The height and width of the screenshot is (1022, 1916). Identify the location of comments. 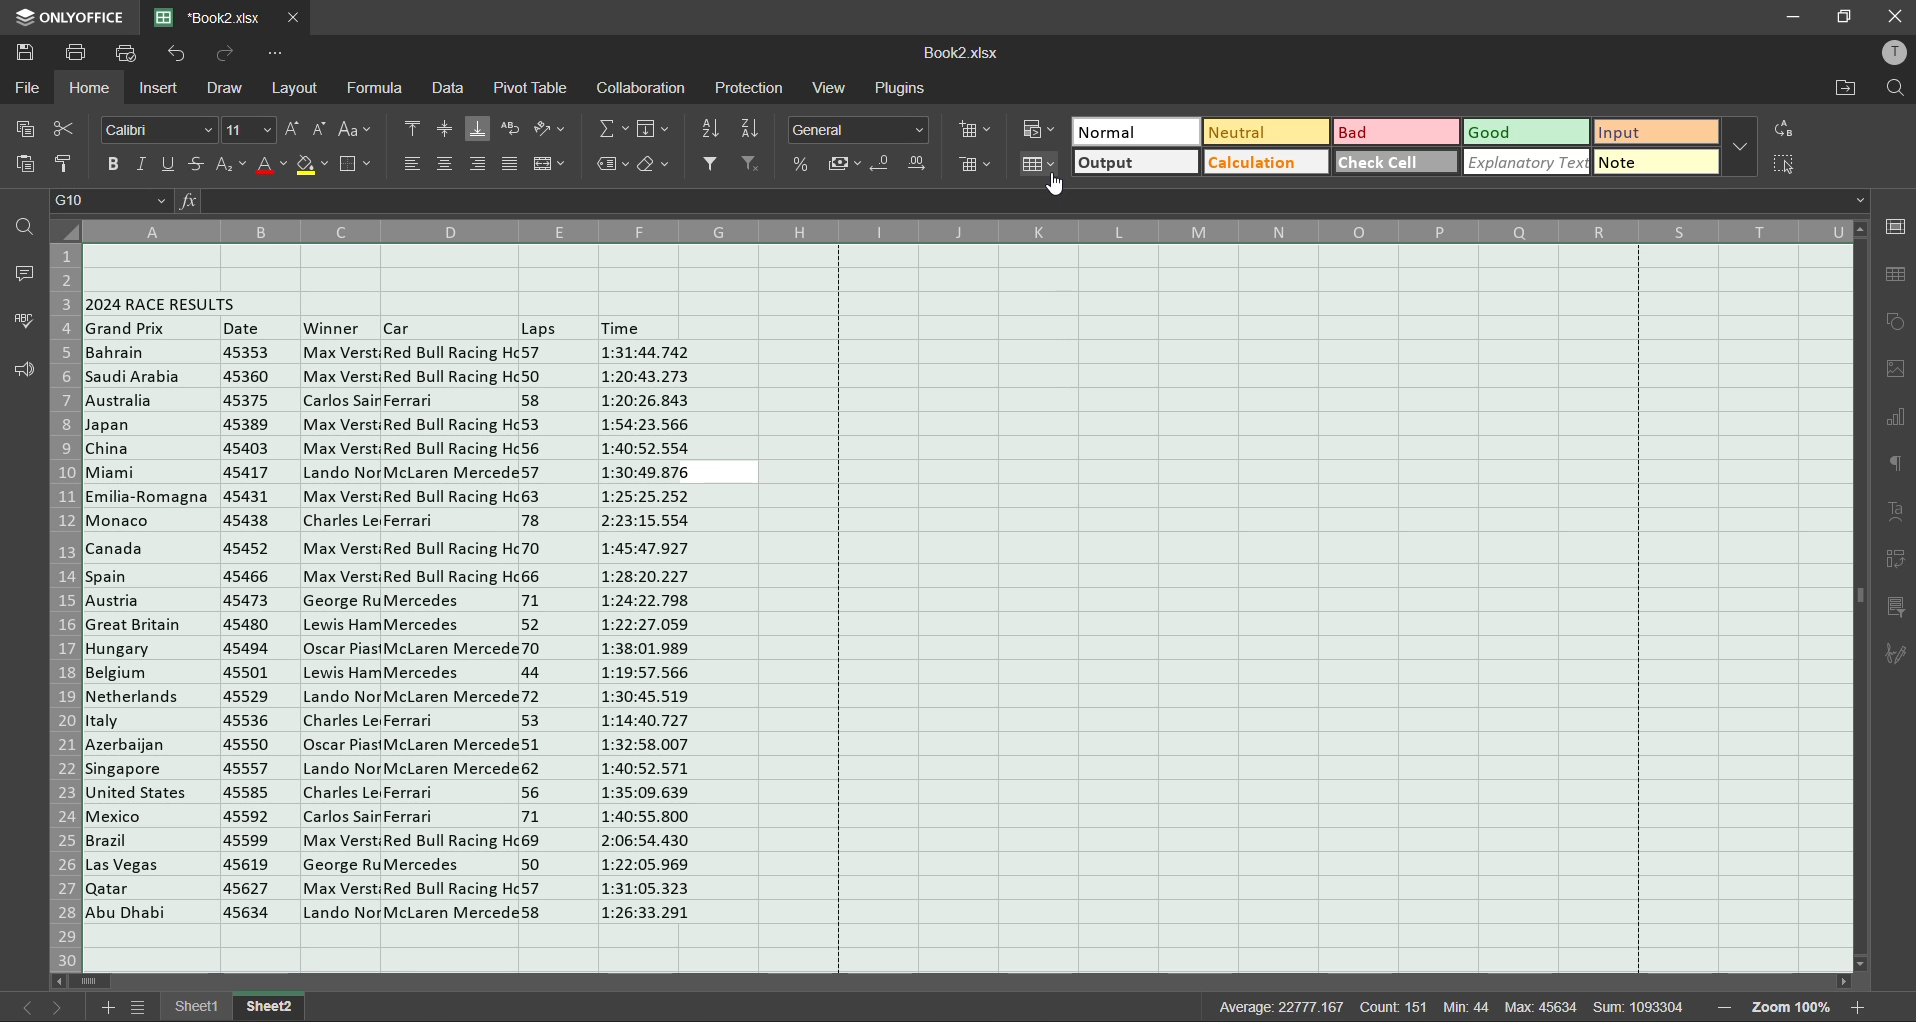
(25, 275).